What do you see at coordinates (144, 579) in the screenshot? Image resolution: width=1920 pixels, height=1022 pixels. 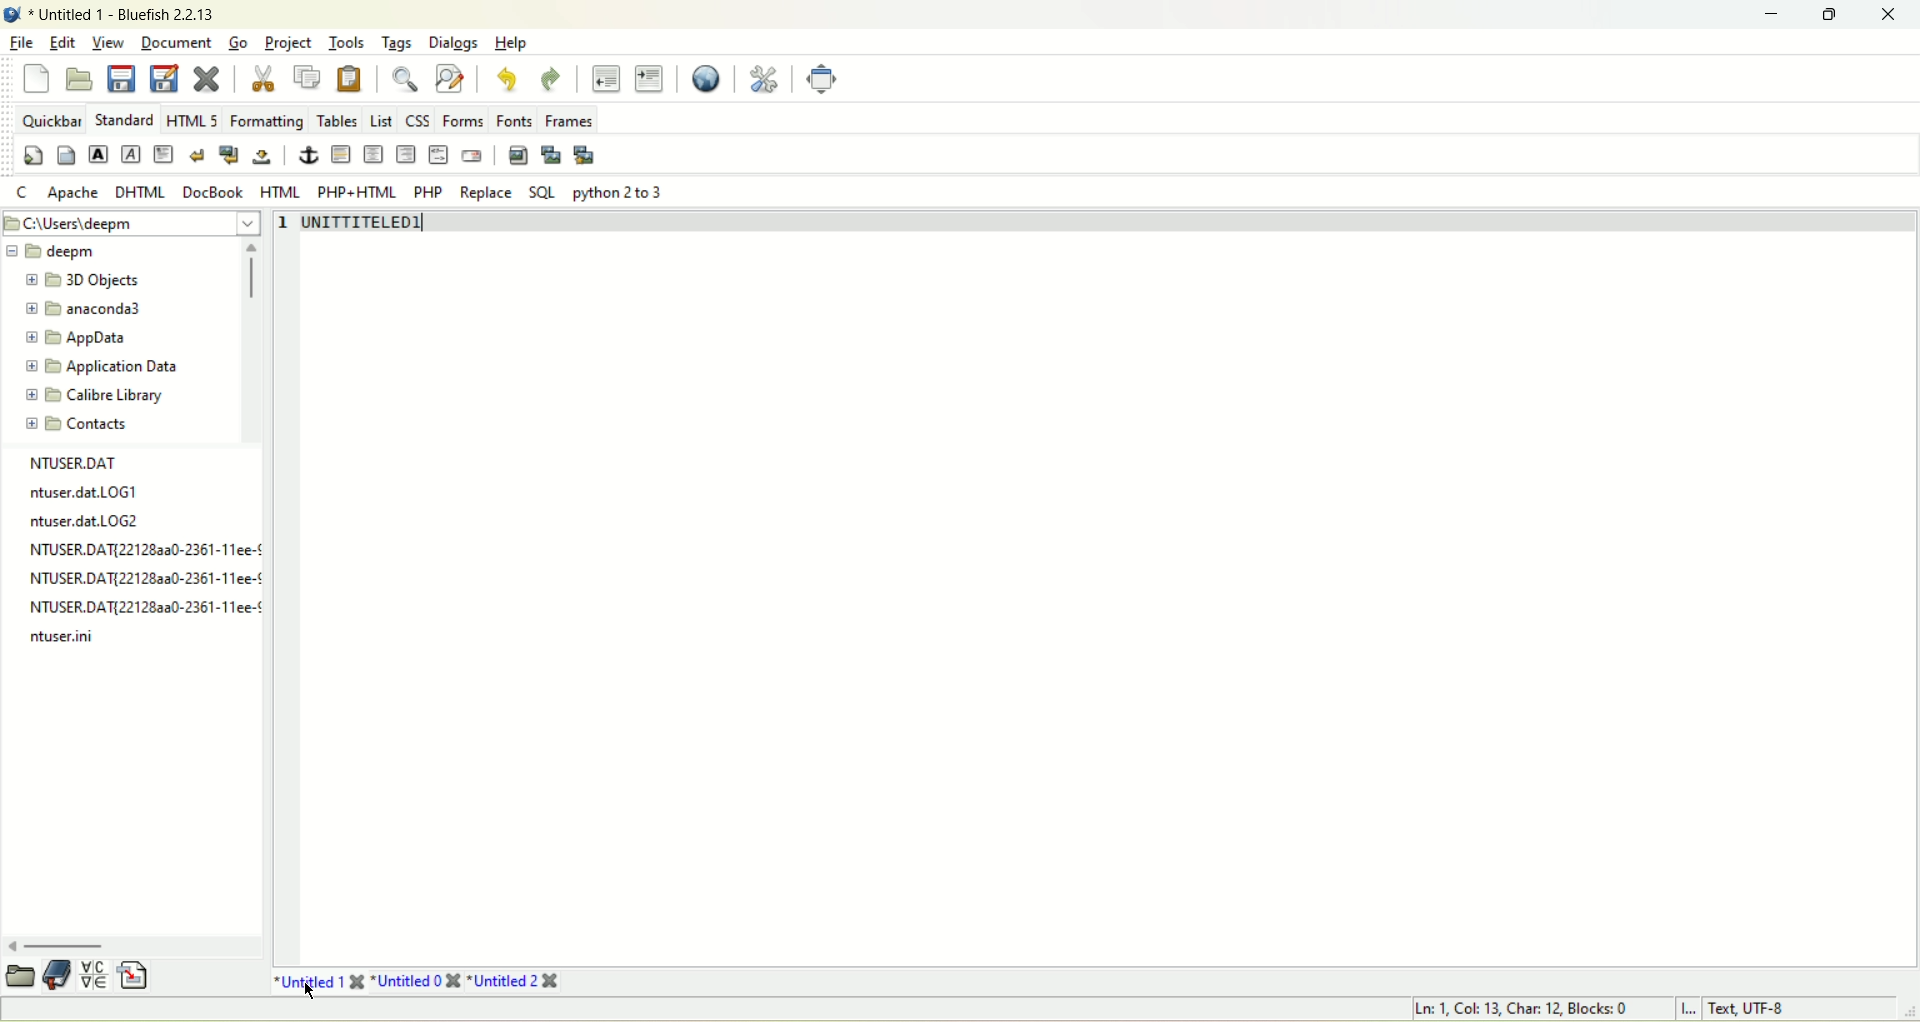 I see `NTUSER.DAT{22128aa0-2361-11ee-¢` at bounding box center [144, 579].